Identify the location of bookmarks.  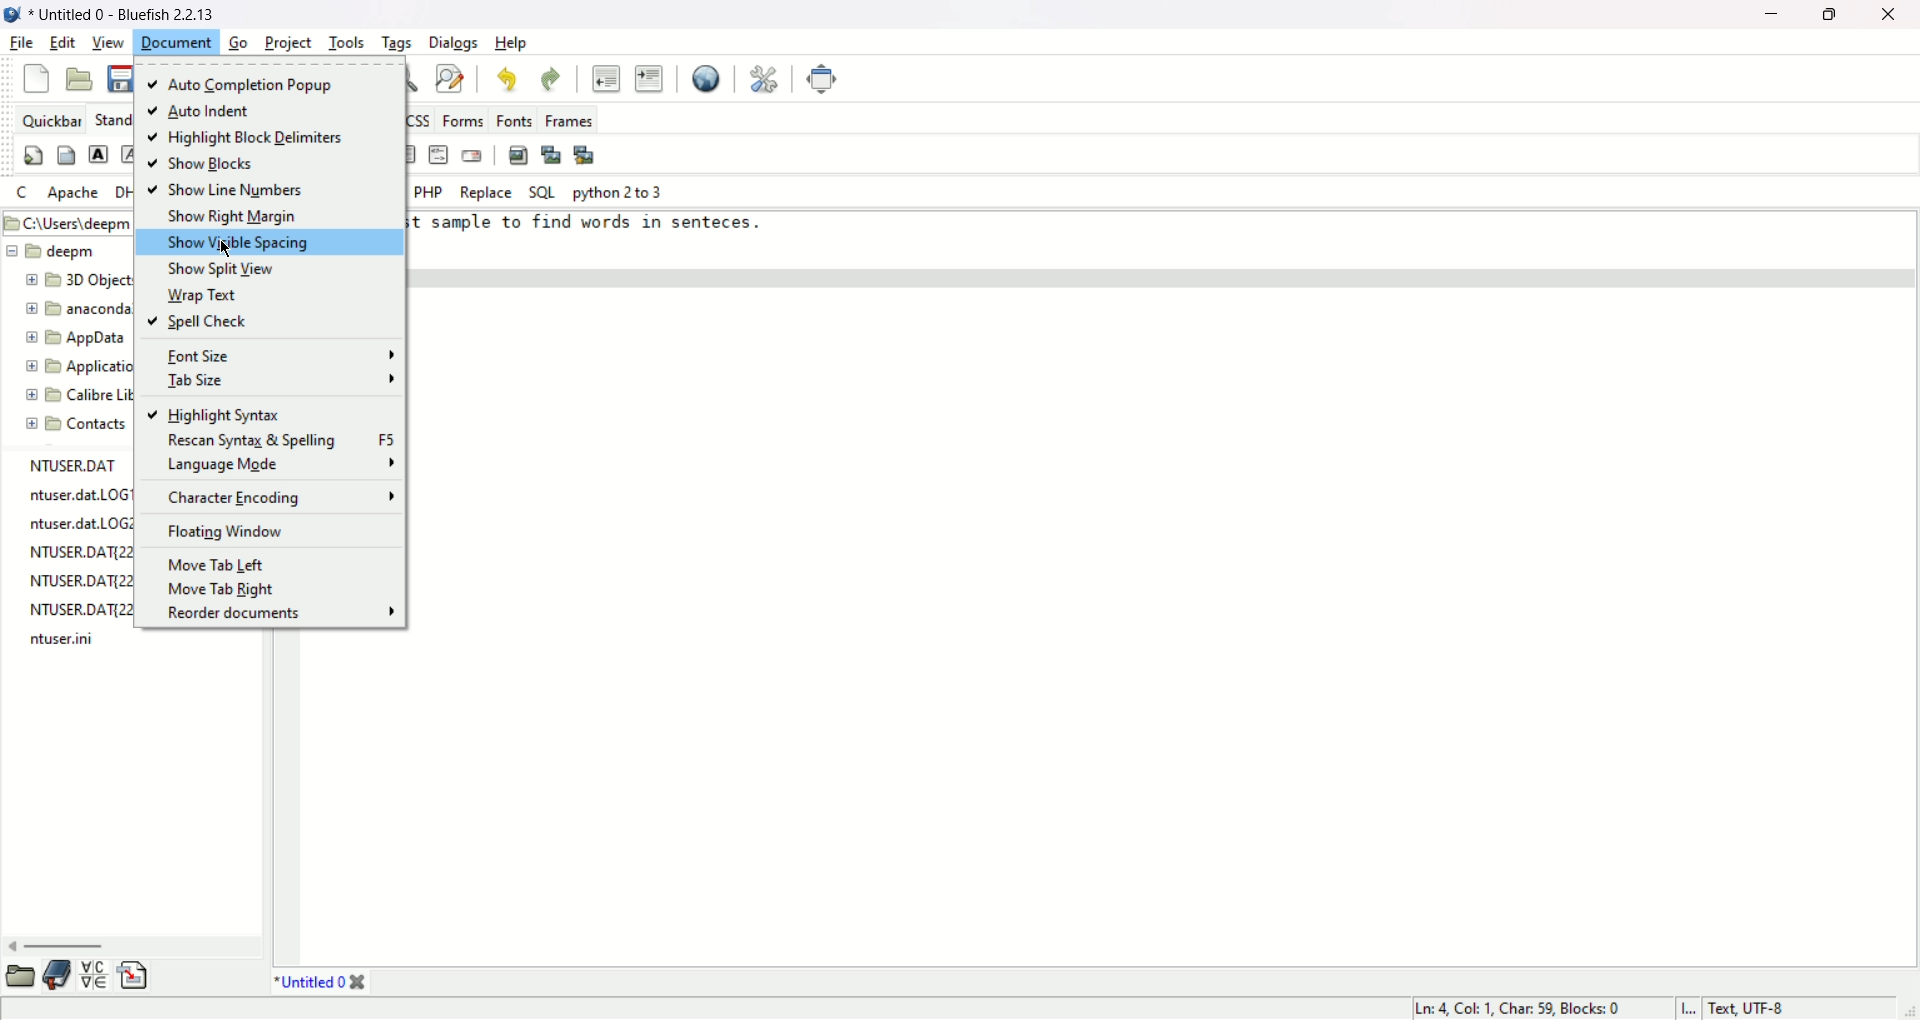
(57, 977).